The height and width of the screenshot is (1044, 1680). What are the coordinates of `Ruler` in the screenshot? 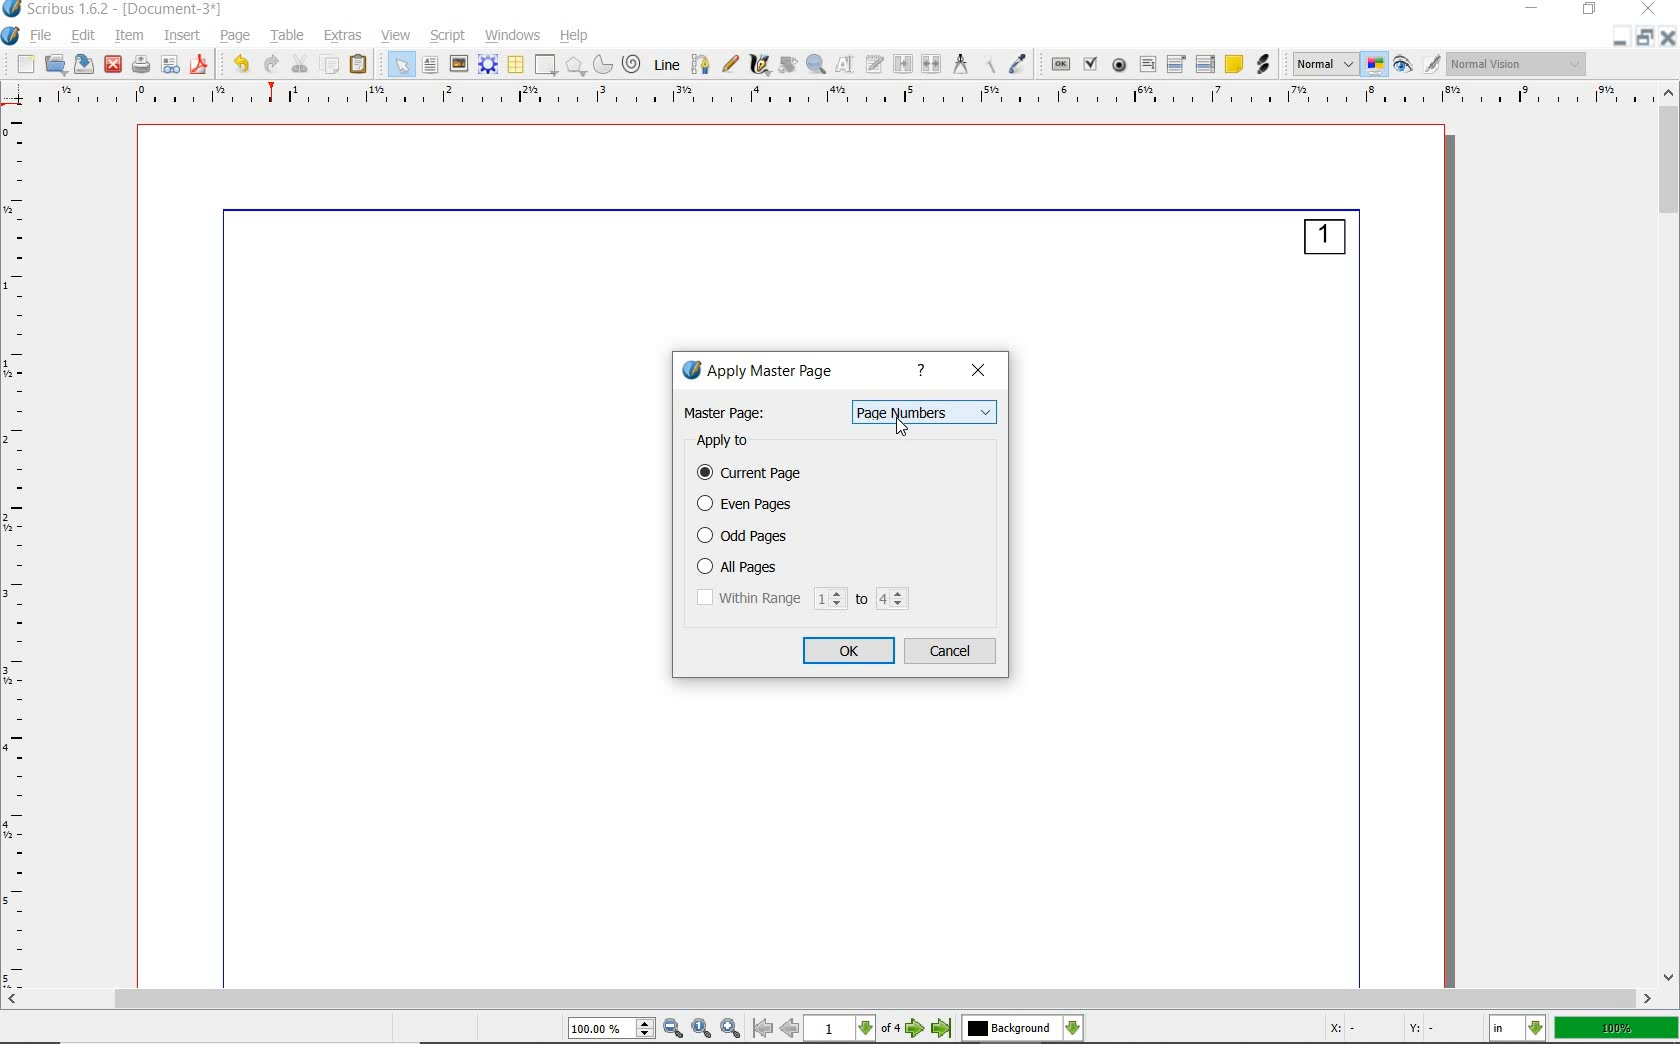 It's located at (847, 98).